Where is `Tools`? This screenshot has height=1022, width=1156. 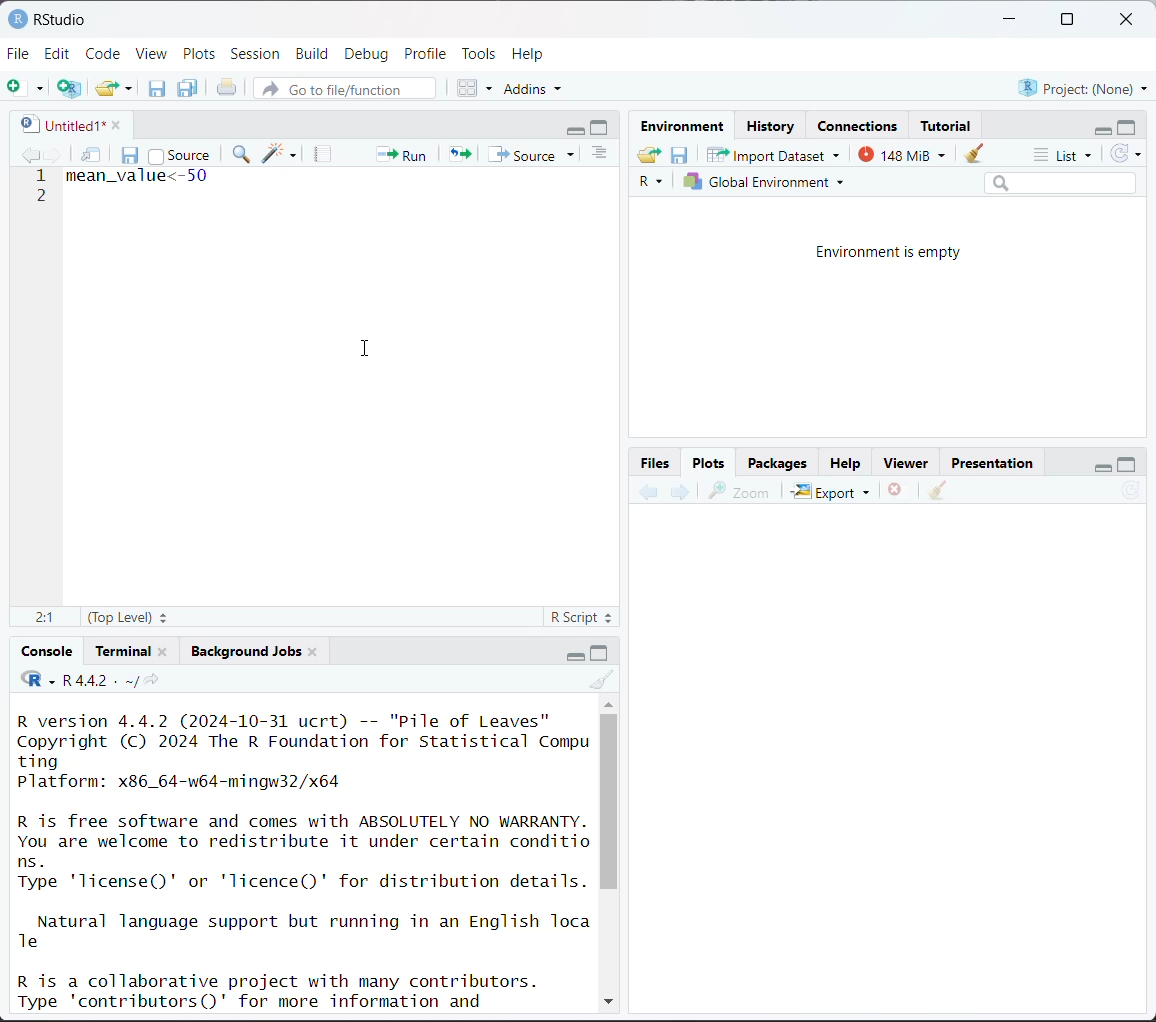 Tools is located at coordinates (479, 52).